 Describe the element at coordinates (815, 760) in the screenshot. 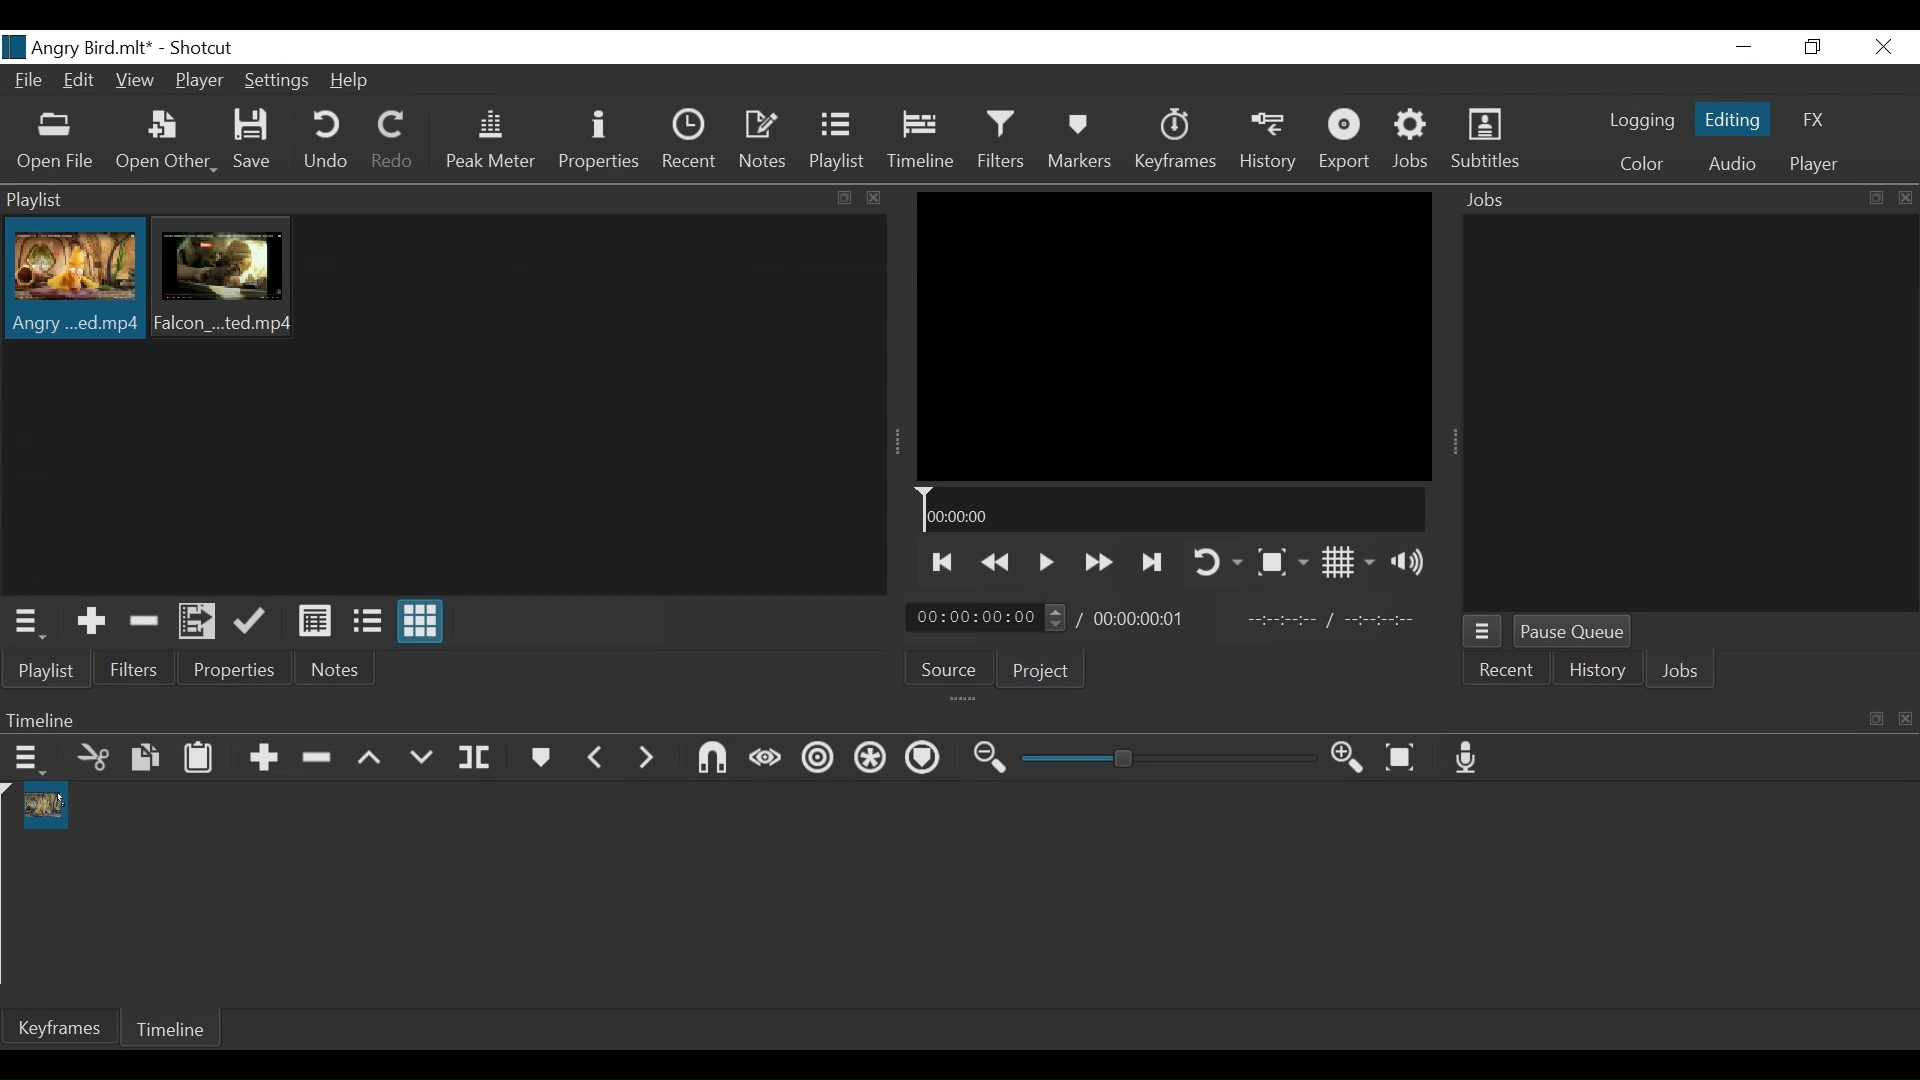

I see `Ripple` at that location.